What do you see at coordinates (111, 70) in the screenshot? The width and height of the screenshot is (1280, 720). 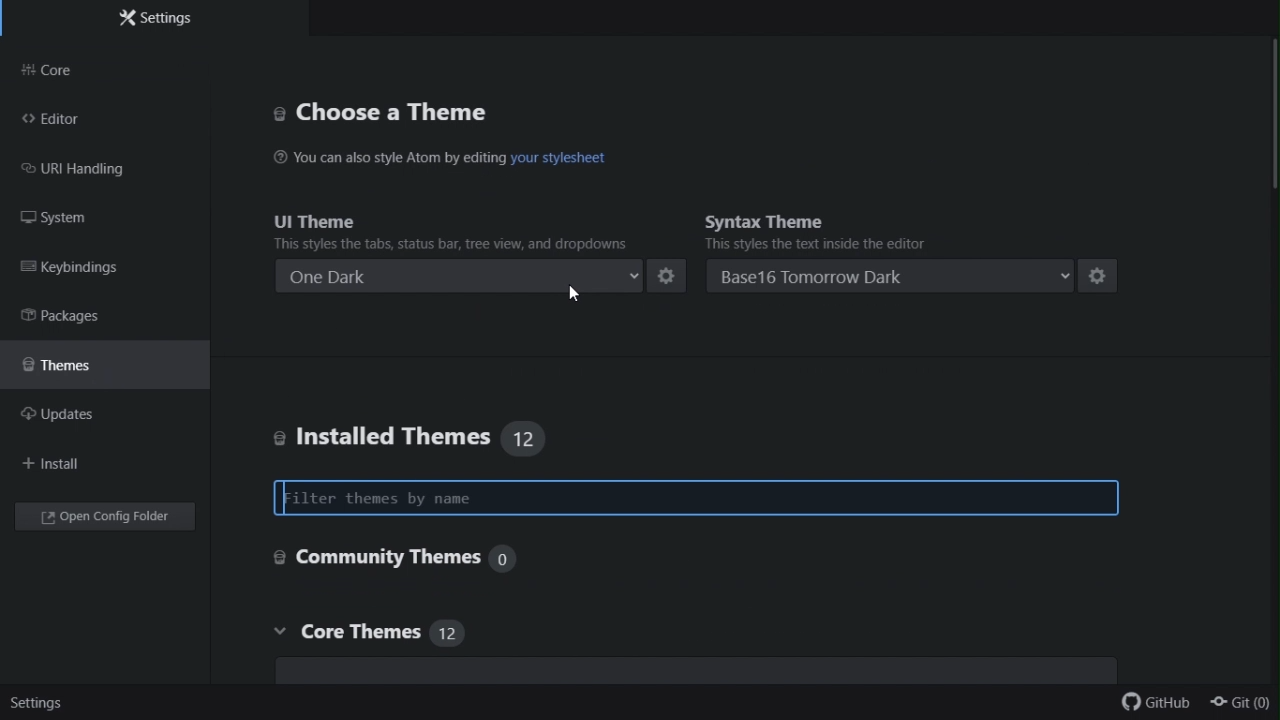 I see `core ` at bounding box center [111, 70].